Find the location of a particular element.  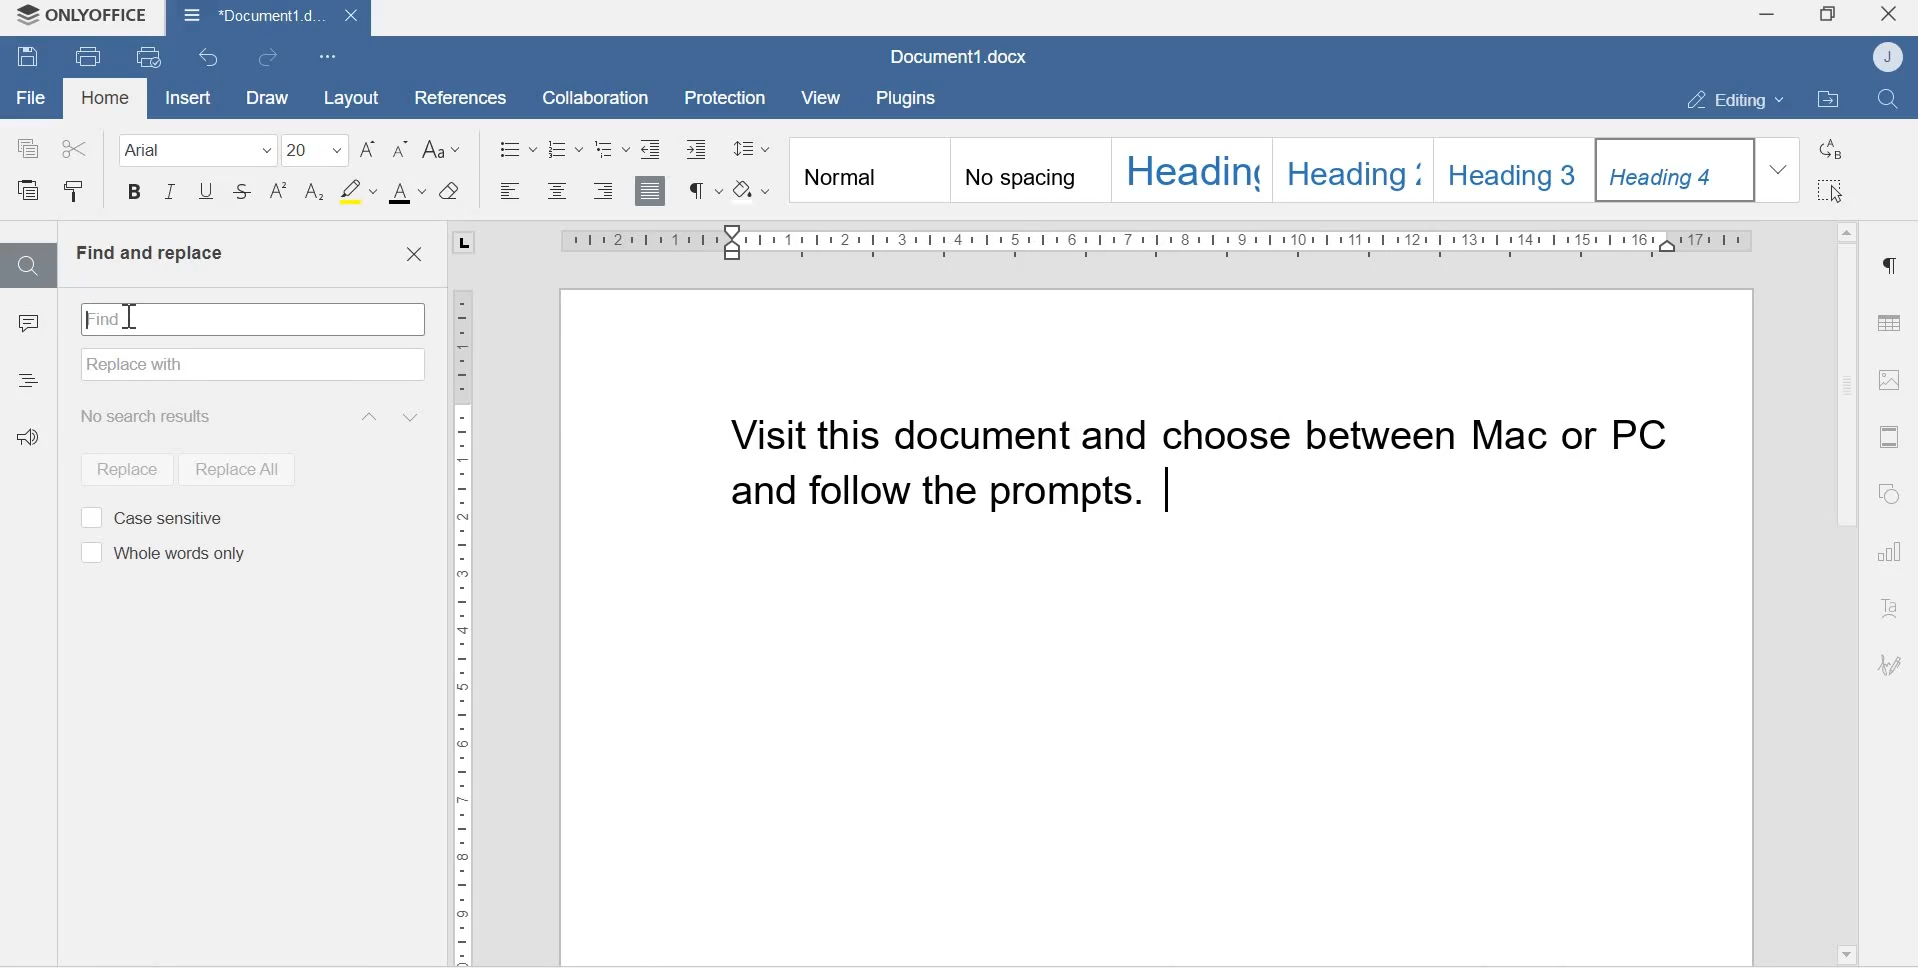

View is located at coordinates (824, 98).